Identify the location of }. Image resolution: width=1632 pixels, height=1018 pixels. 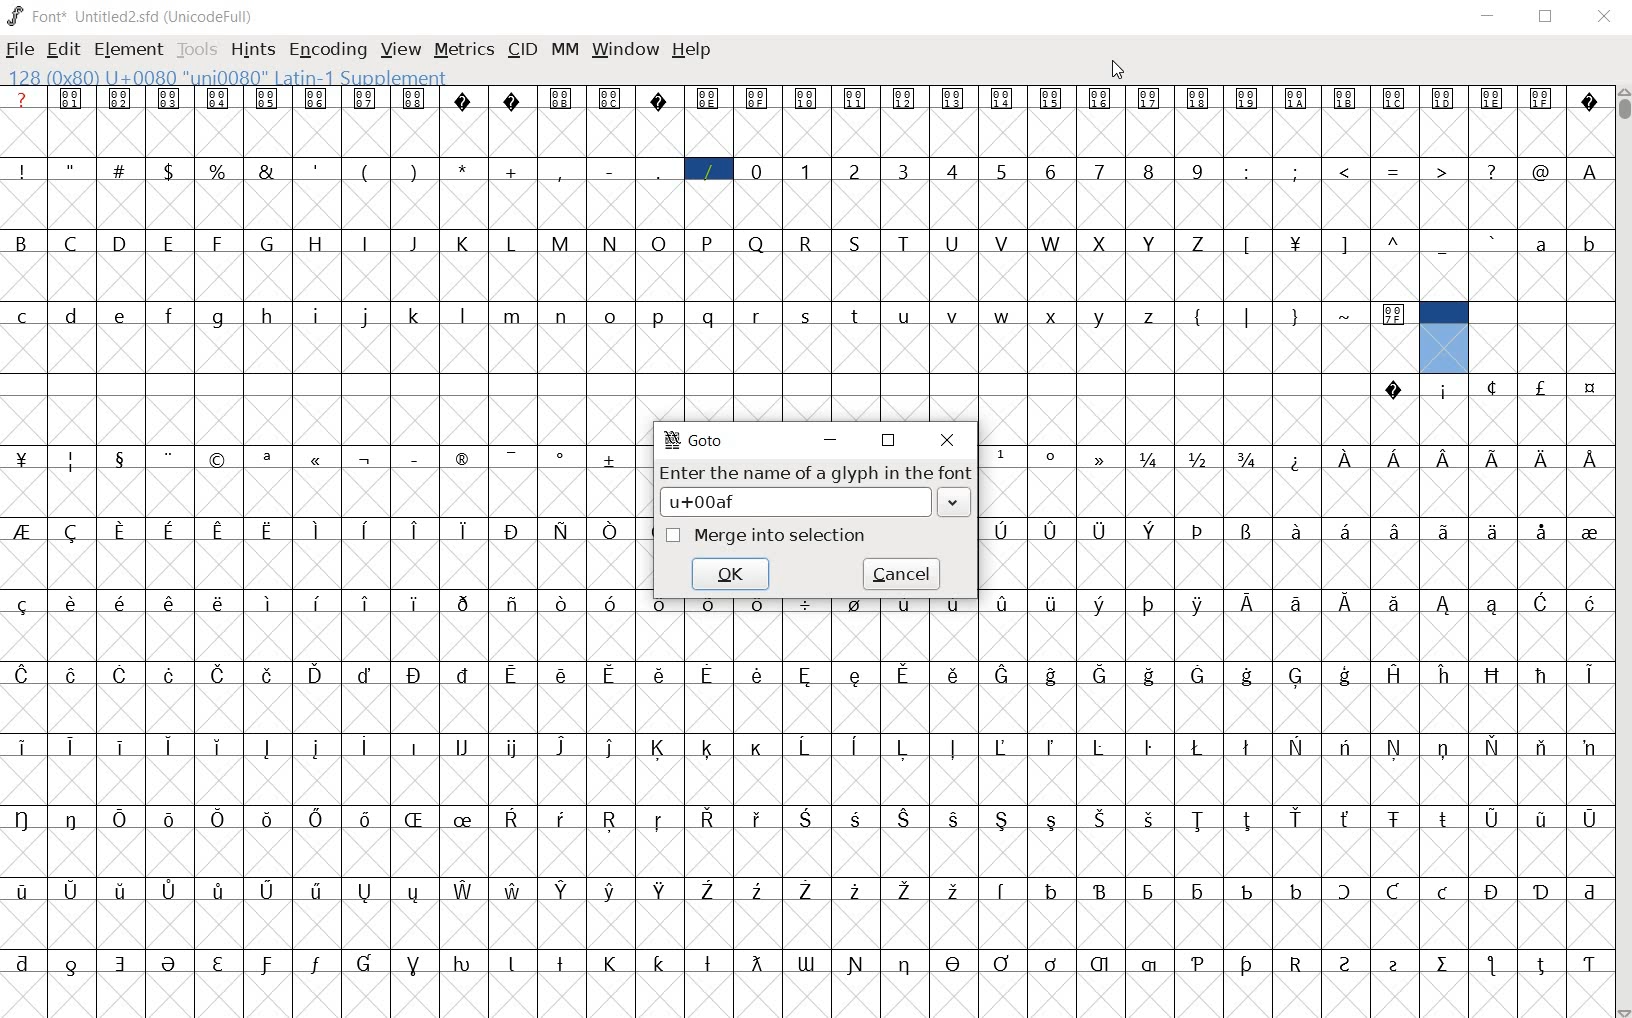
(1297, 315).